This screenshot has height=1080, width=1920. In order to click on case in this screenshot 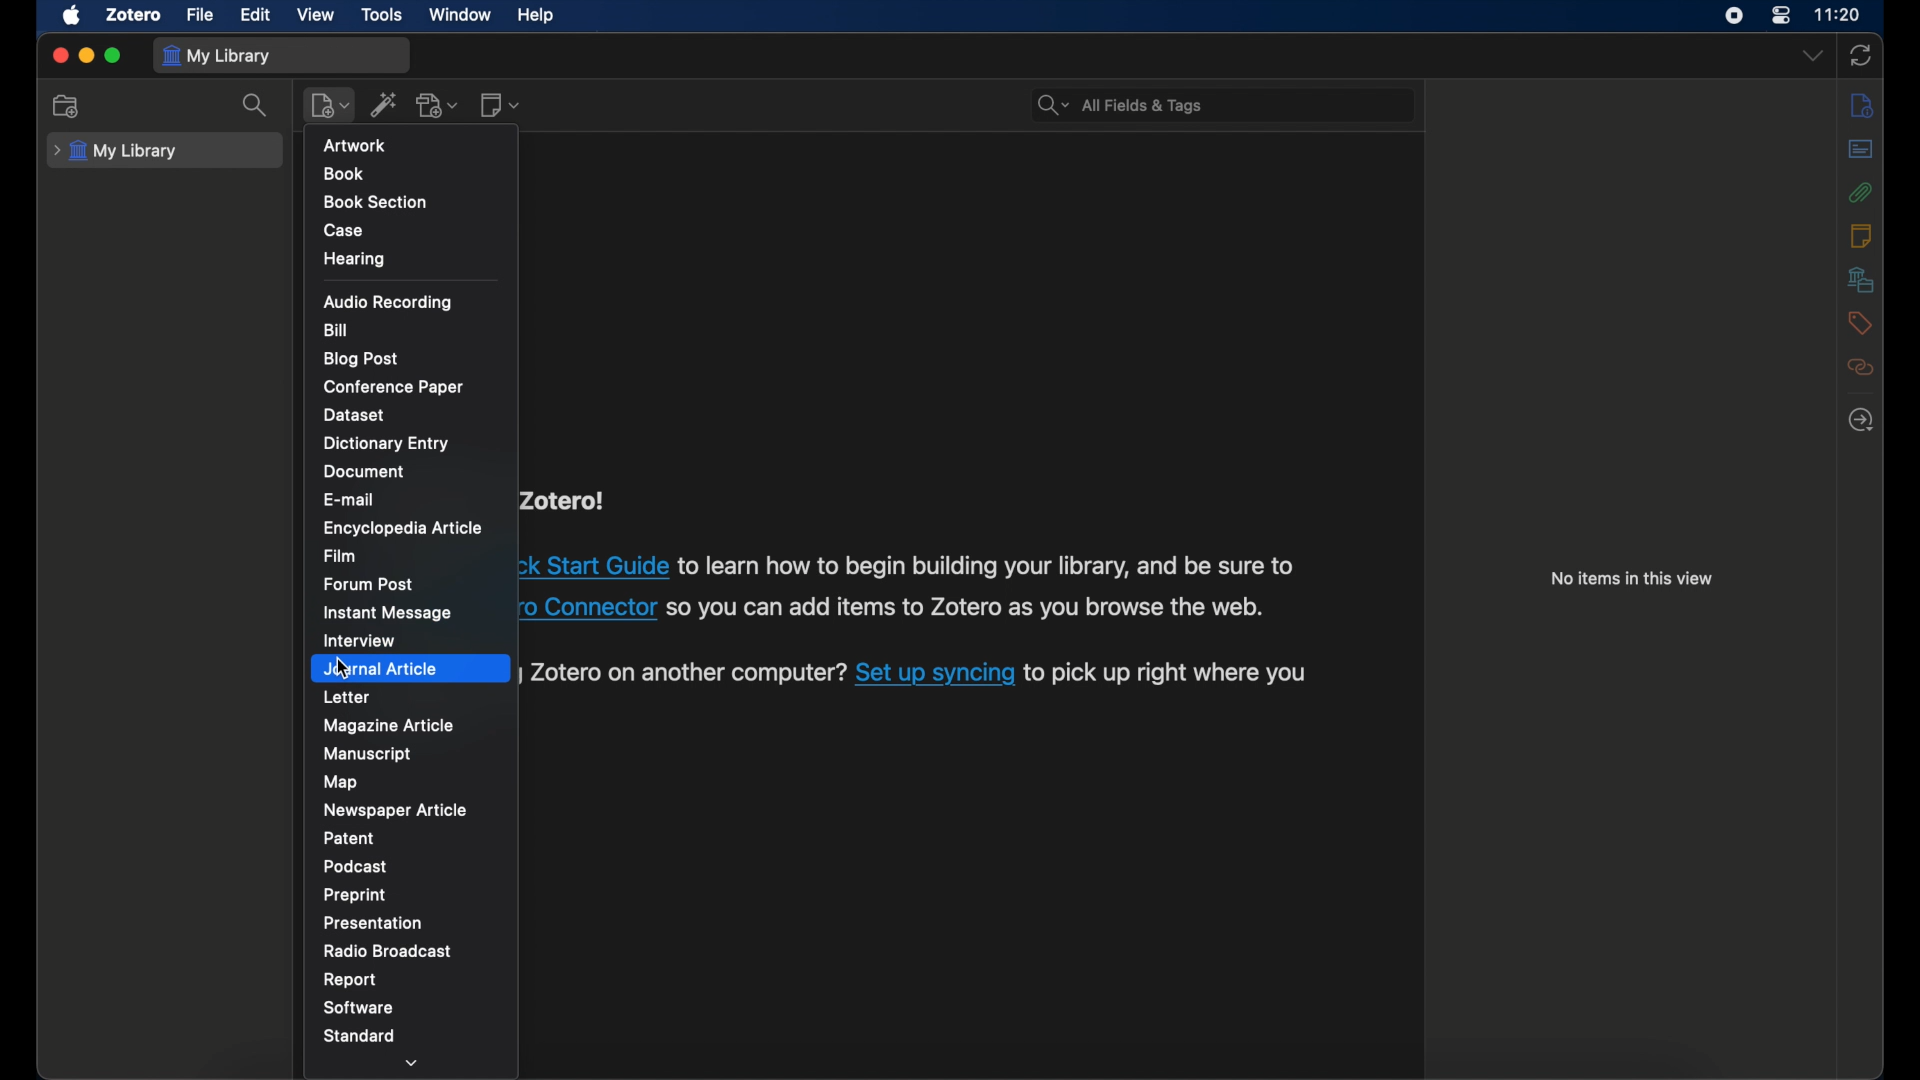, I will do `click(342, 229)`.